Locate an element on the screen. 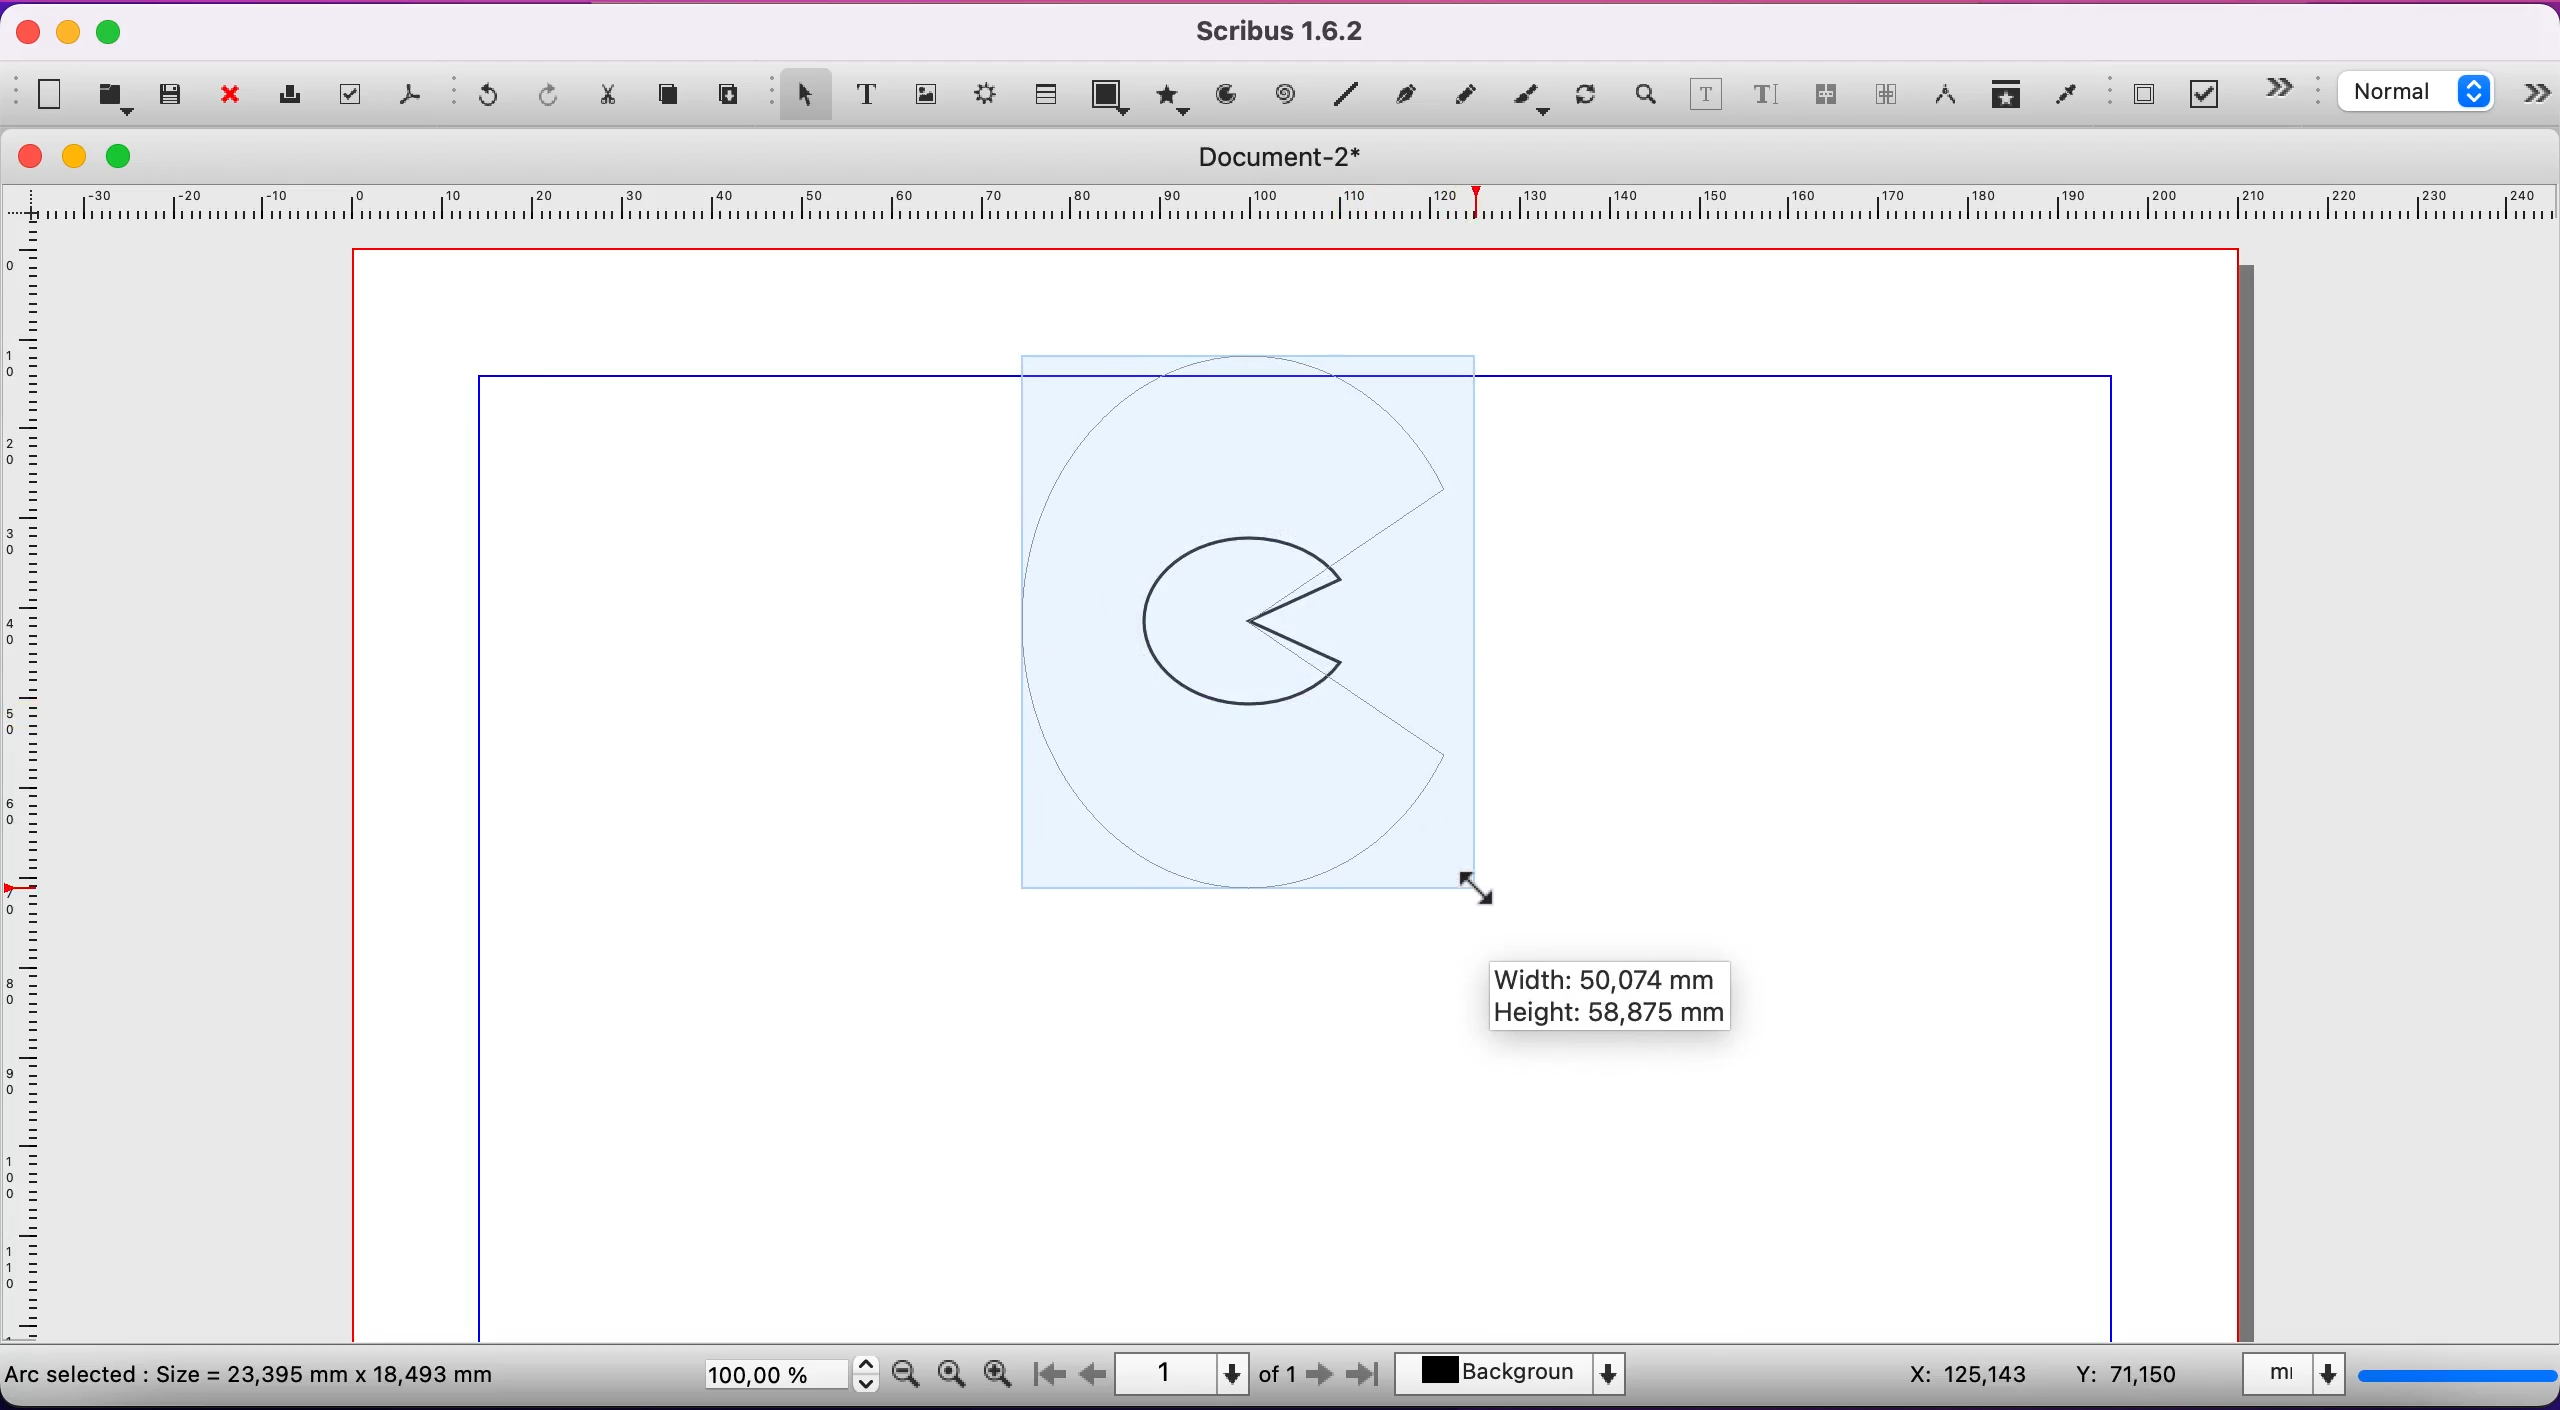 Image resolution: width=2560 pixels, height=1410 pixels. maximize is located at coordinates (110, 34).